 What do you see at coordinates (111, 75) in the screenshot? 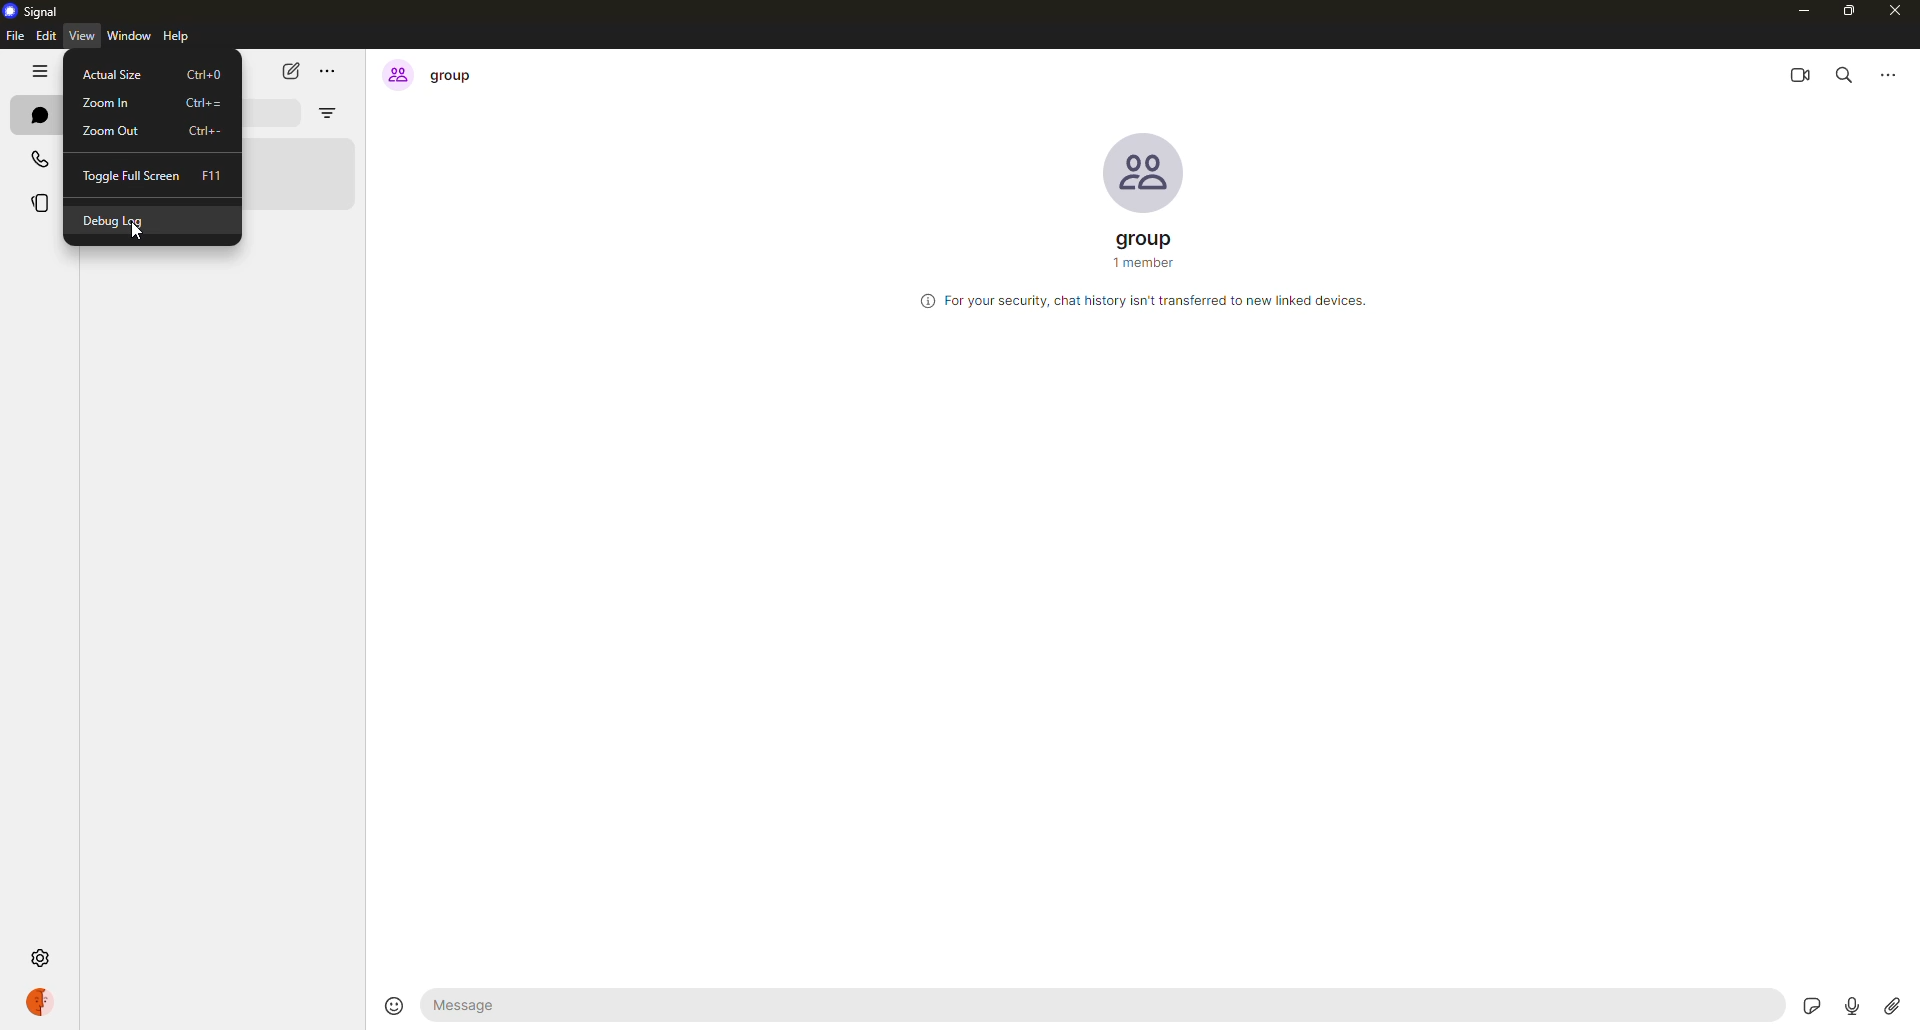
I see `actual size` at bounding box center [111, 75].